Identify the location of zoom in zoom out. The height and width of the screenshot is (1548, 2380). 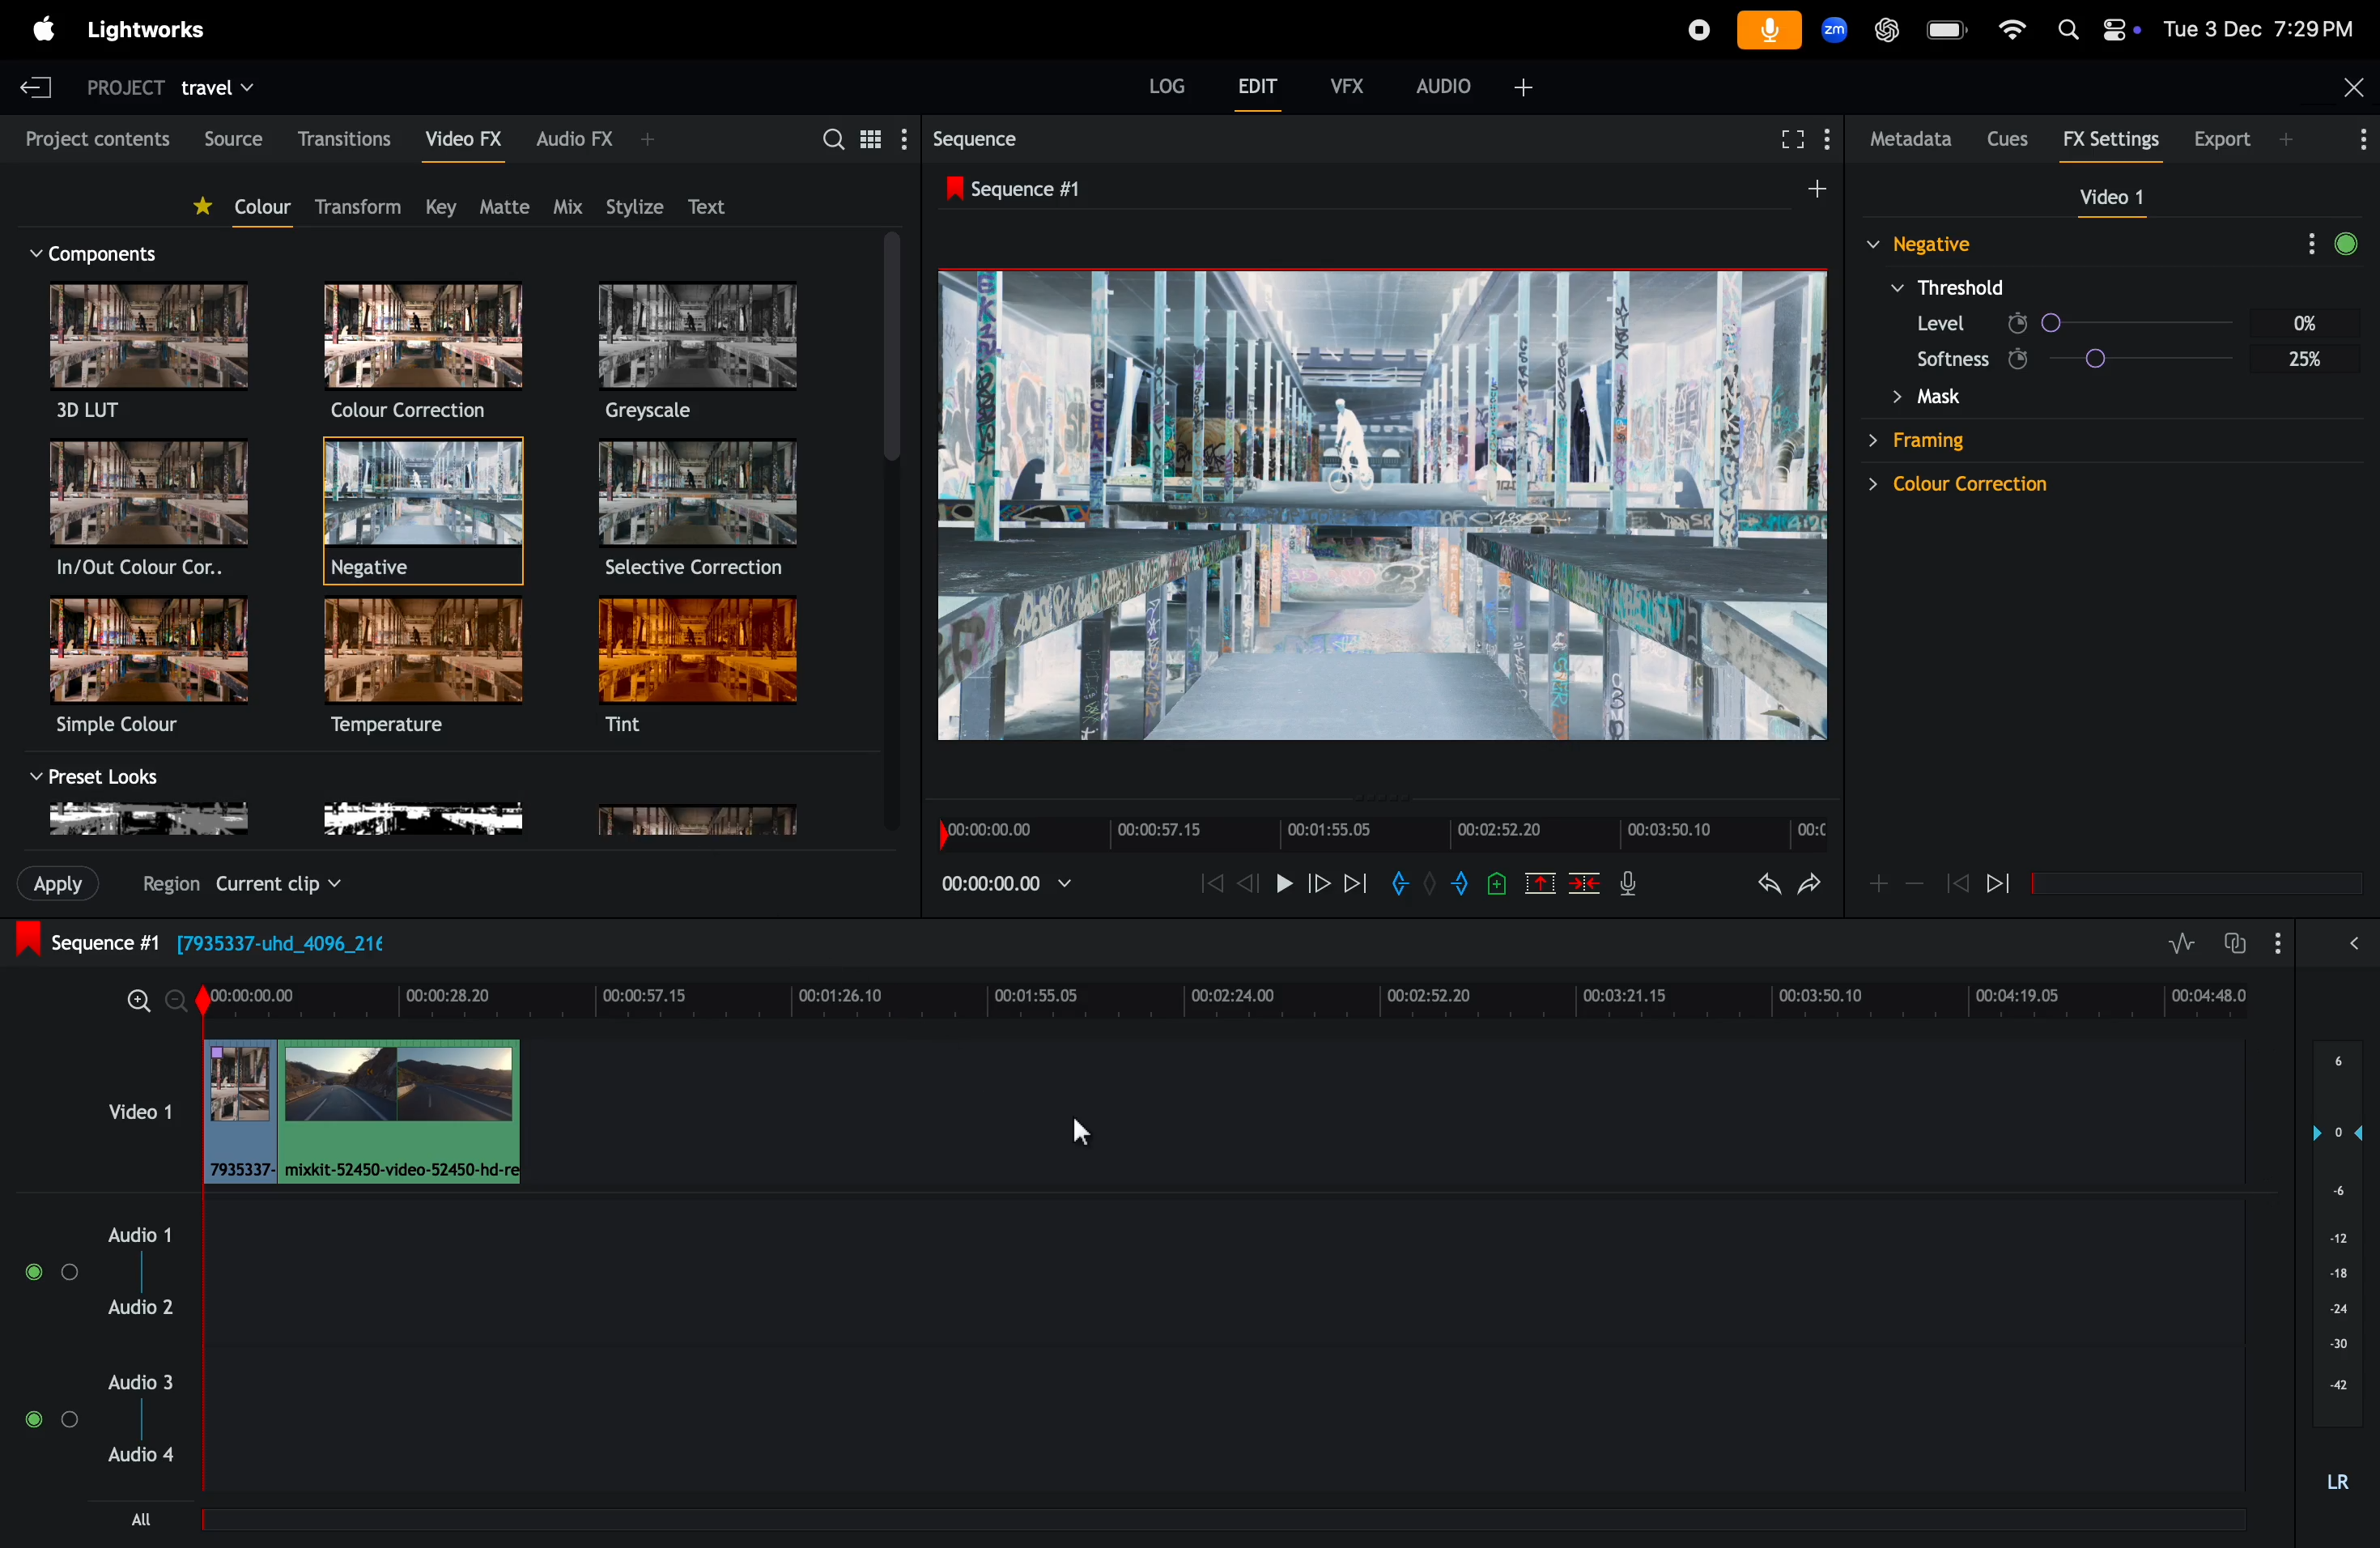
(1893, 885).